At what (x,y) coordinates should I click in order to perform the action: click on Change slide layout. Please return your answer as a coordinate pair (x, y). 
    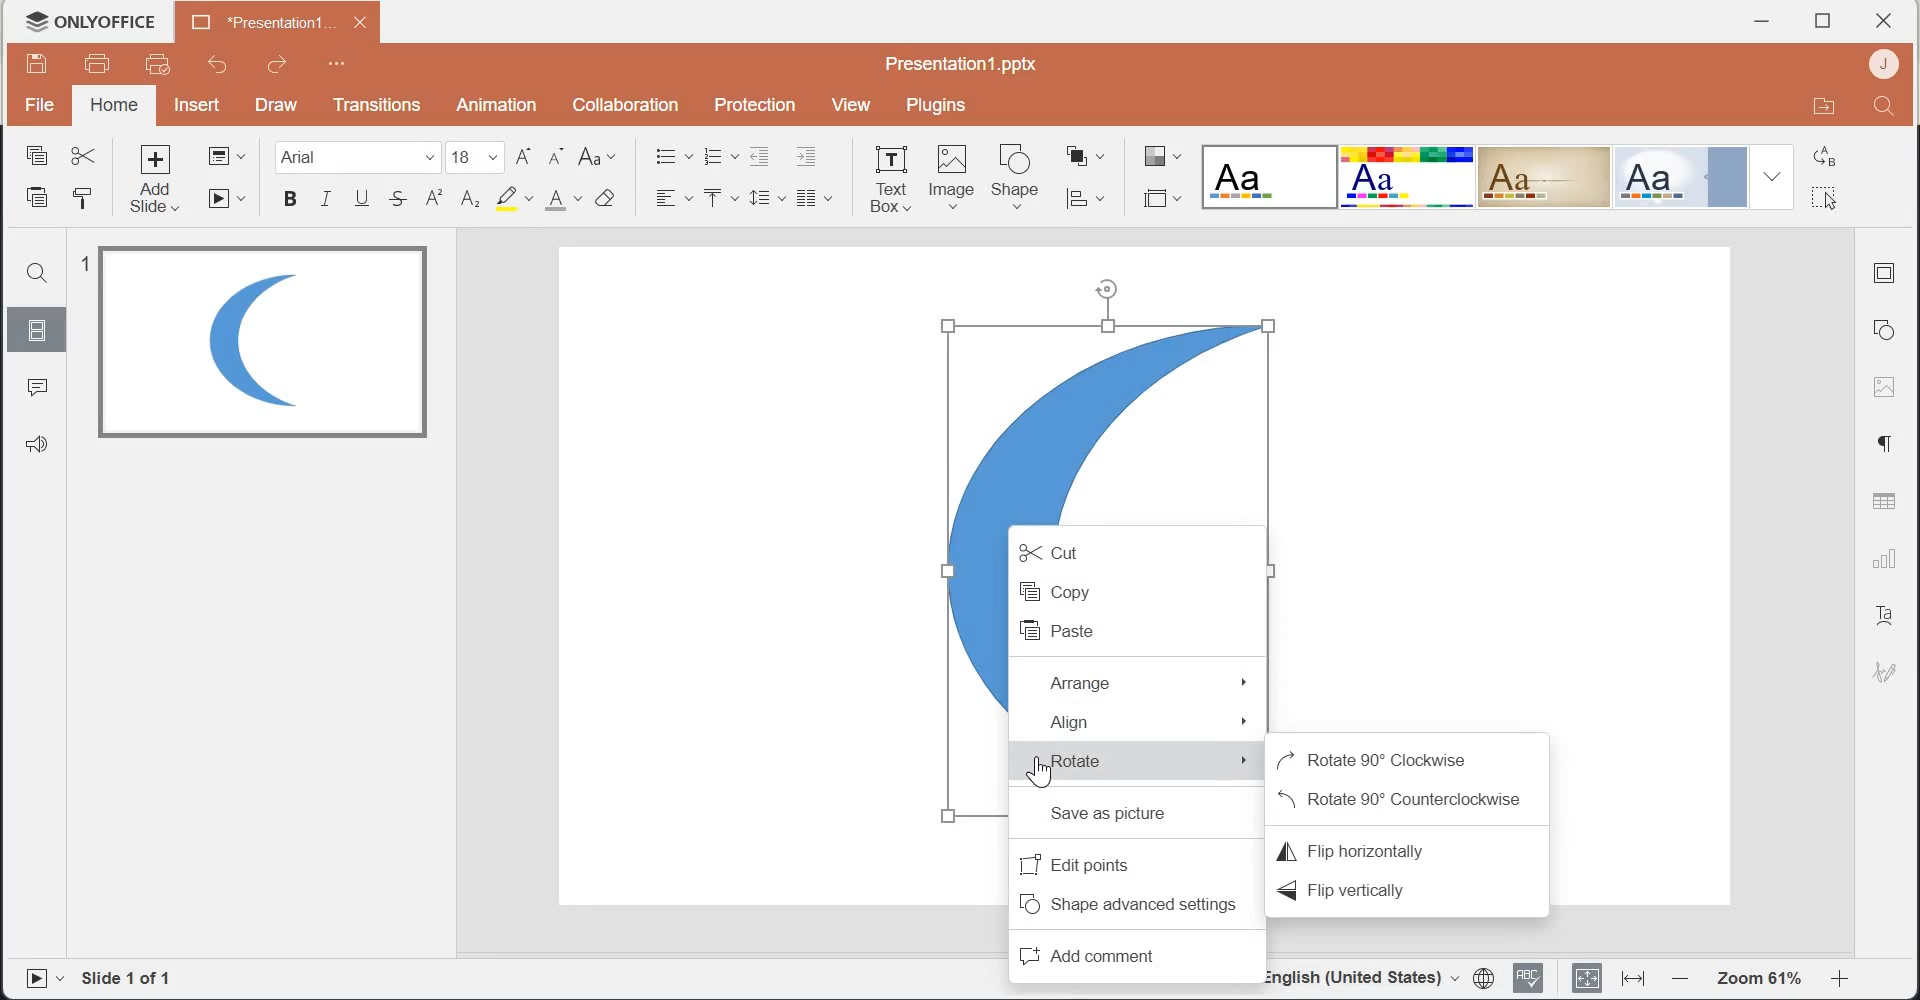
    Looking at the image, I should click on (229, 156).